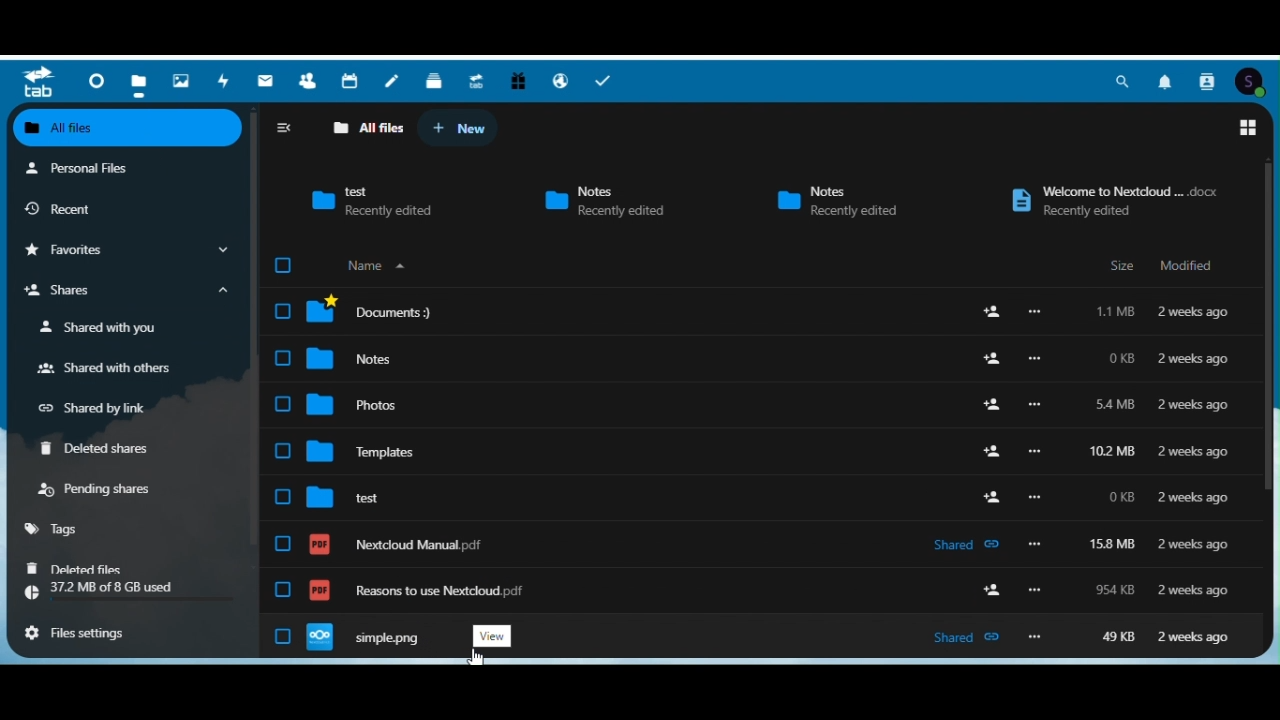 This screenshot has height=720, width=1280. I want to click on options, so click(1035, 312).